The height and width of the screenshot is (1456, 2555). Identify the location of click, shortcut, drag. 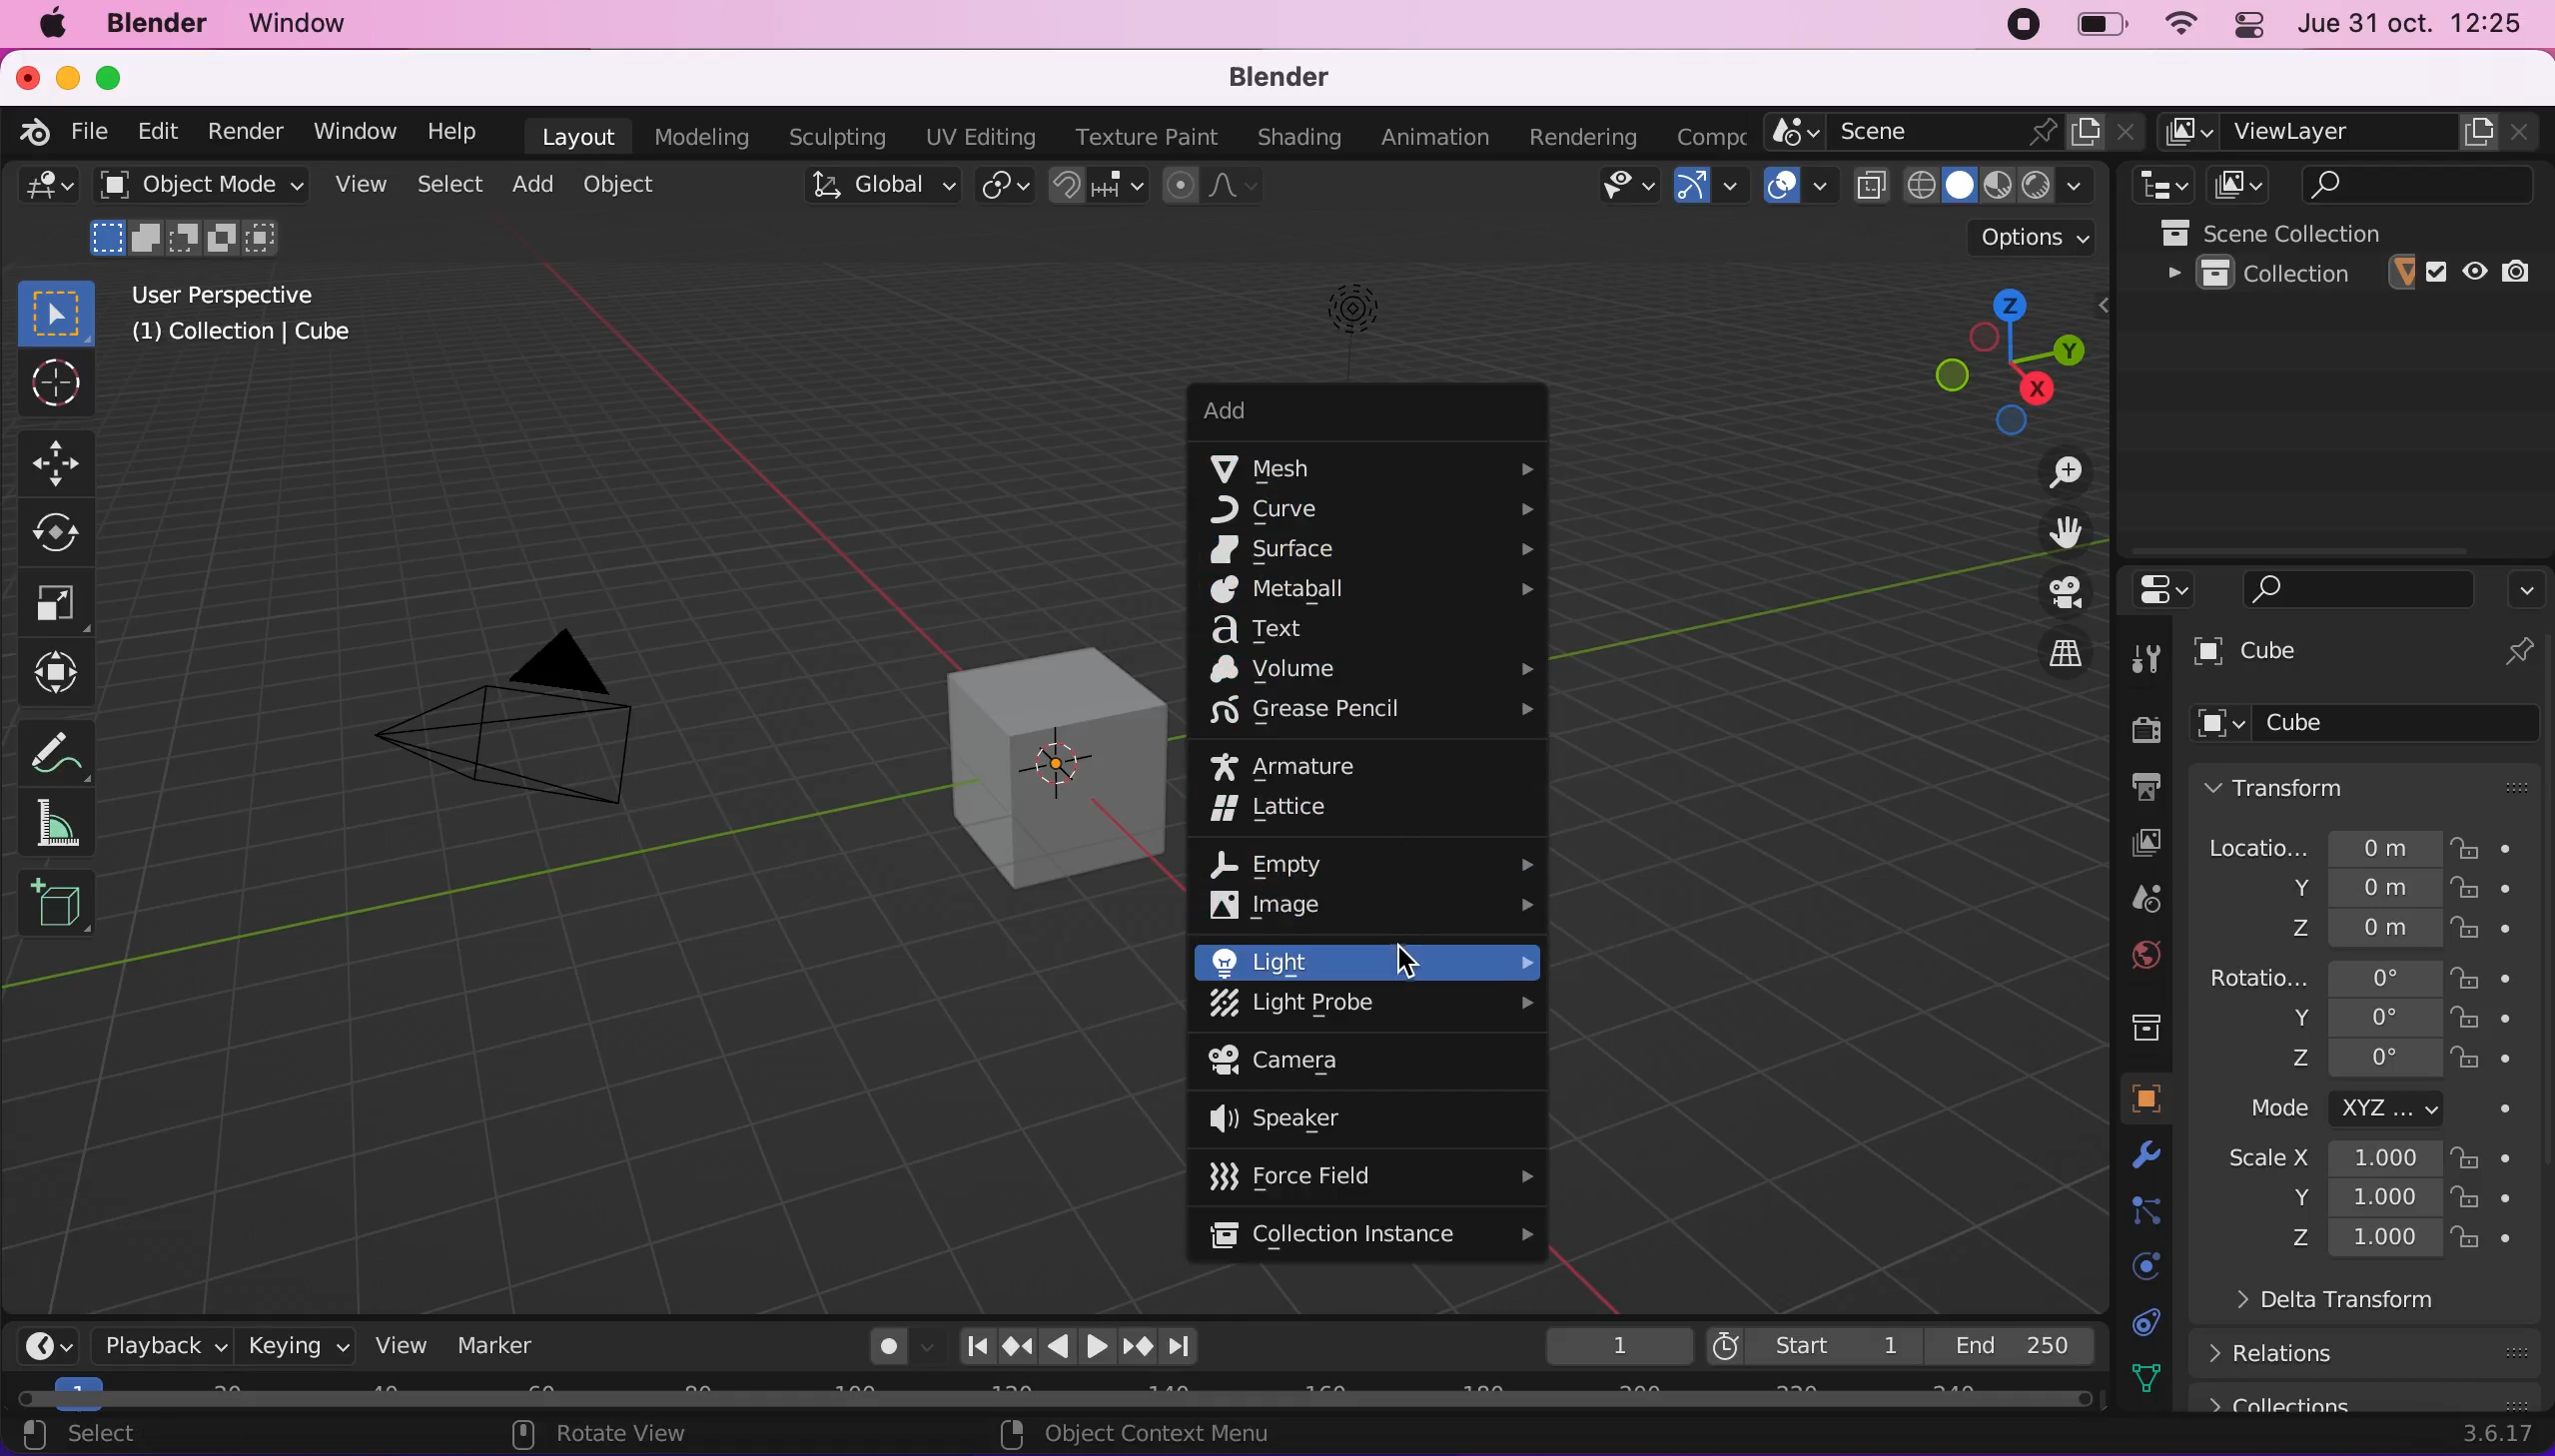
(1996, 352).